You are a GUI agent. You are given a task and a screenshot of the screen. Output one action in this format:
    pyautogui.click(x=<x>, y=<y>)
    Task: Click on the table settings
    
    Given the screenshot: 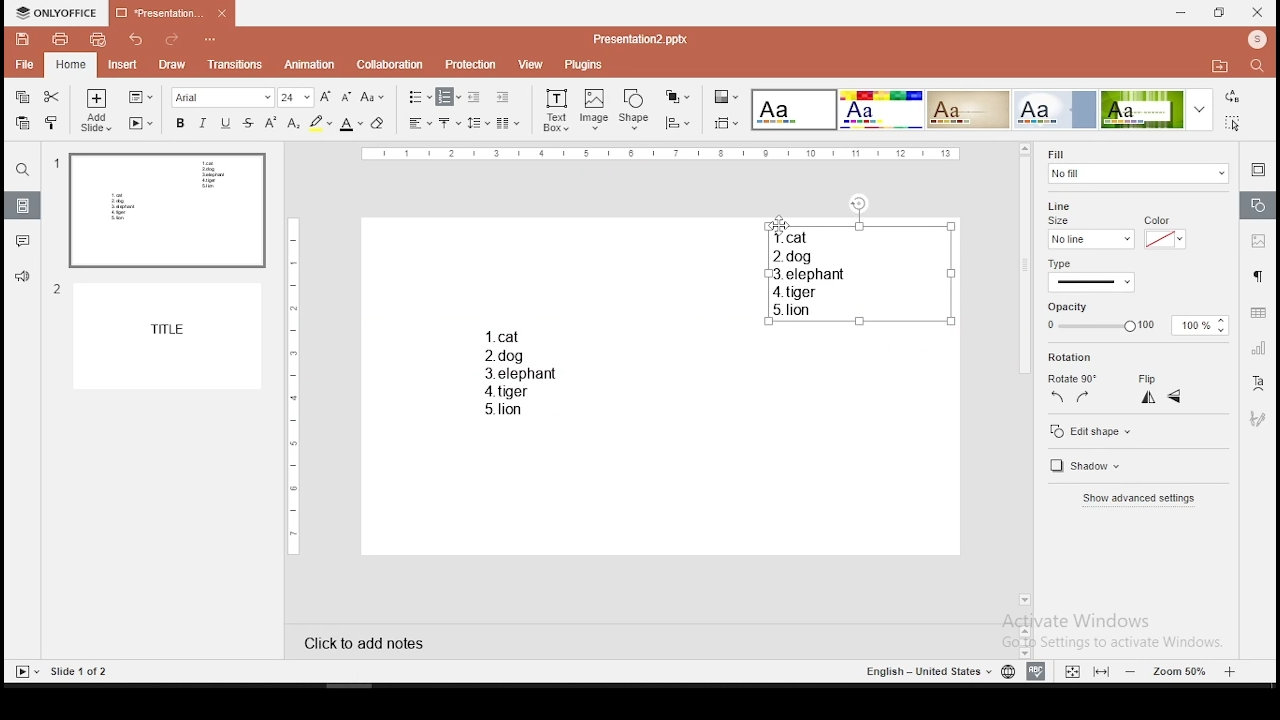 What is the action you would take?
    pyautogui.click(x=1256, y=313)
    